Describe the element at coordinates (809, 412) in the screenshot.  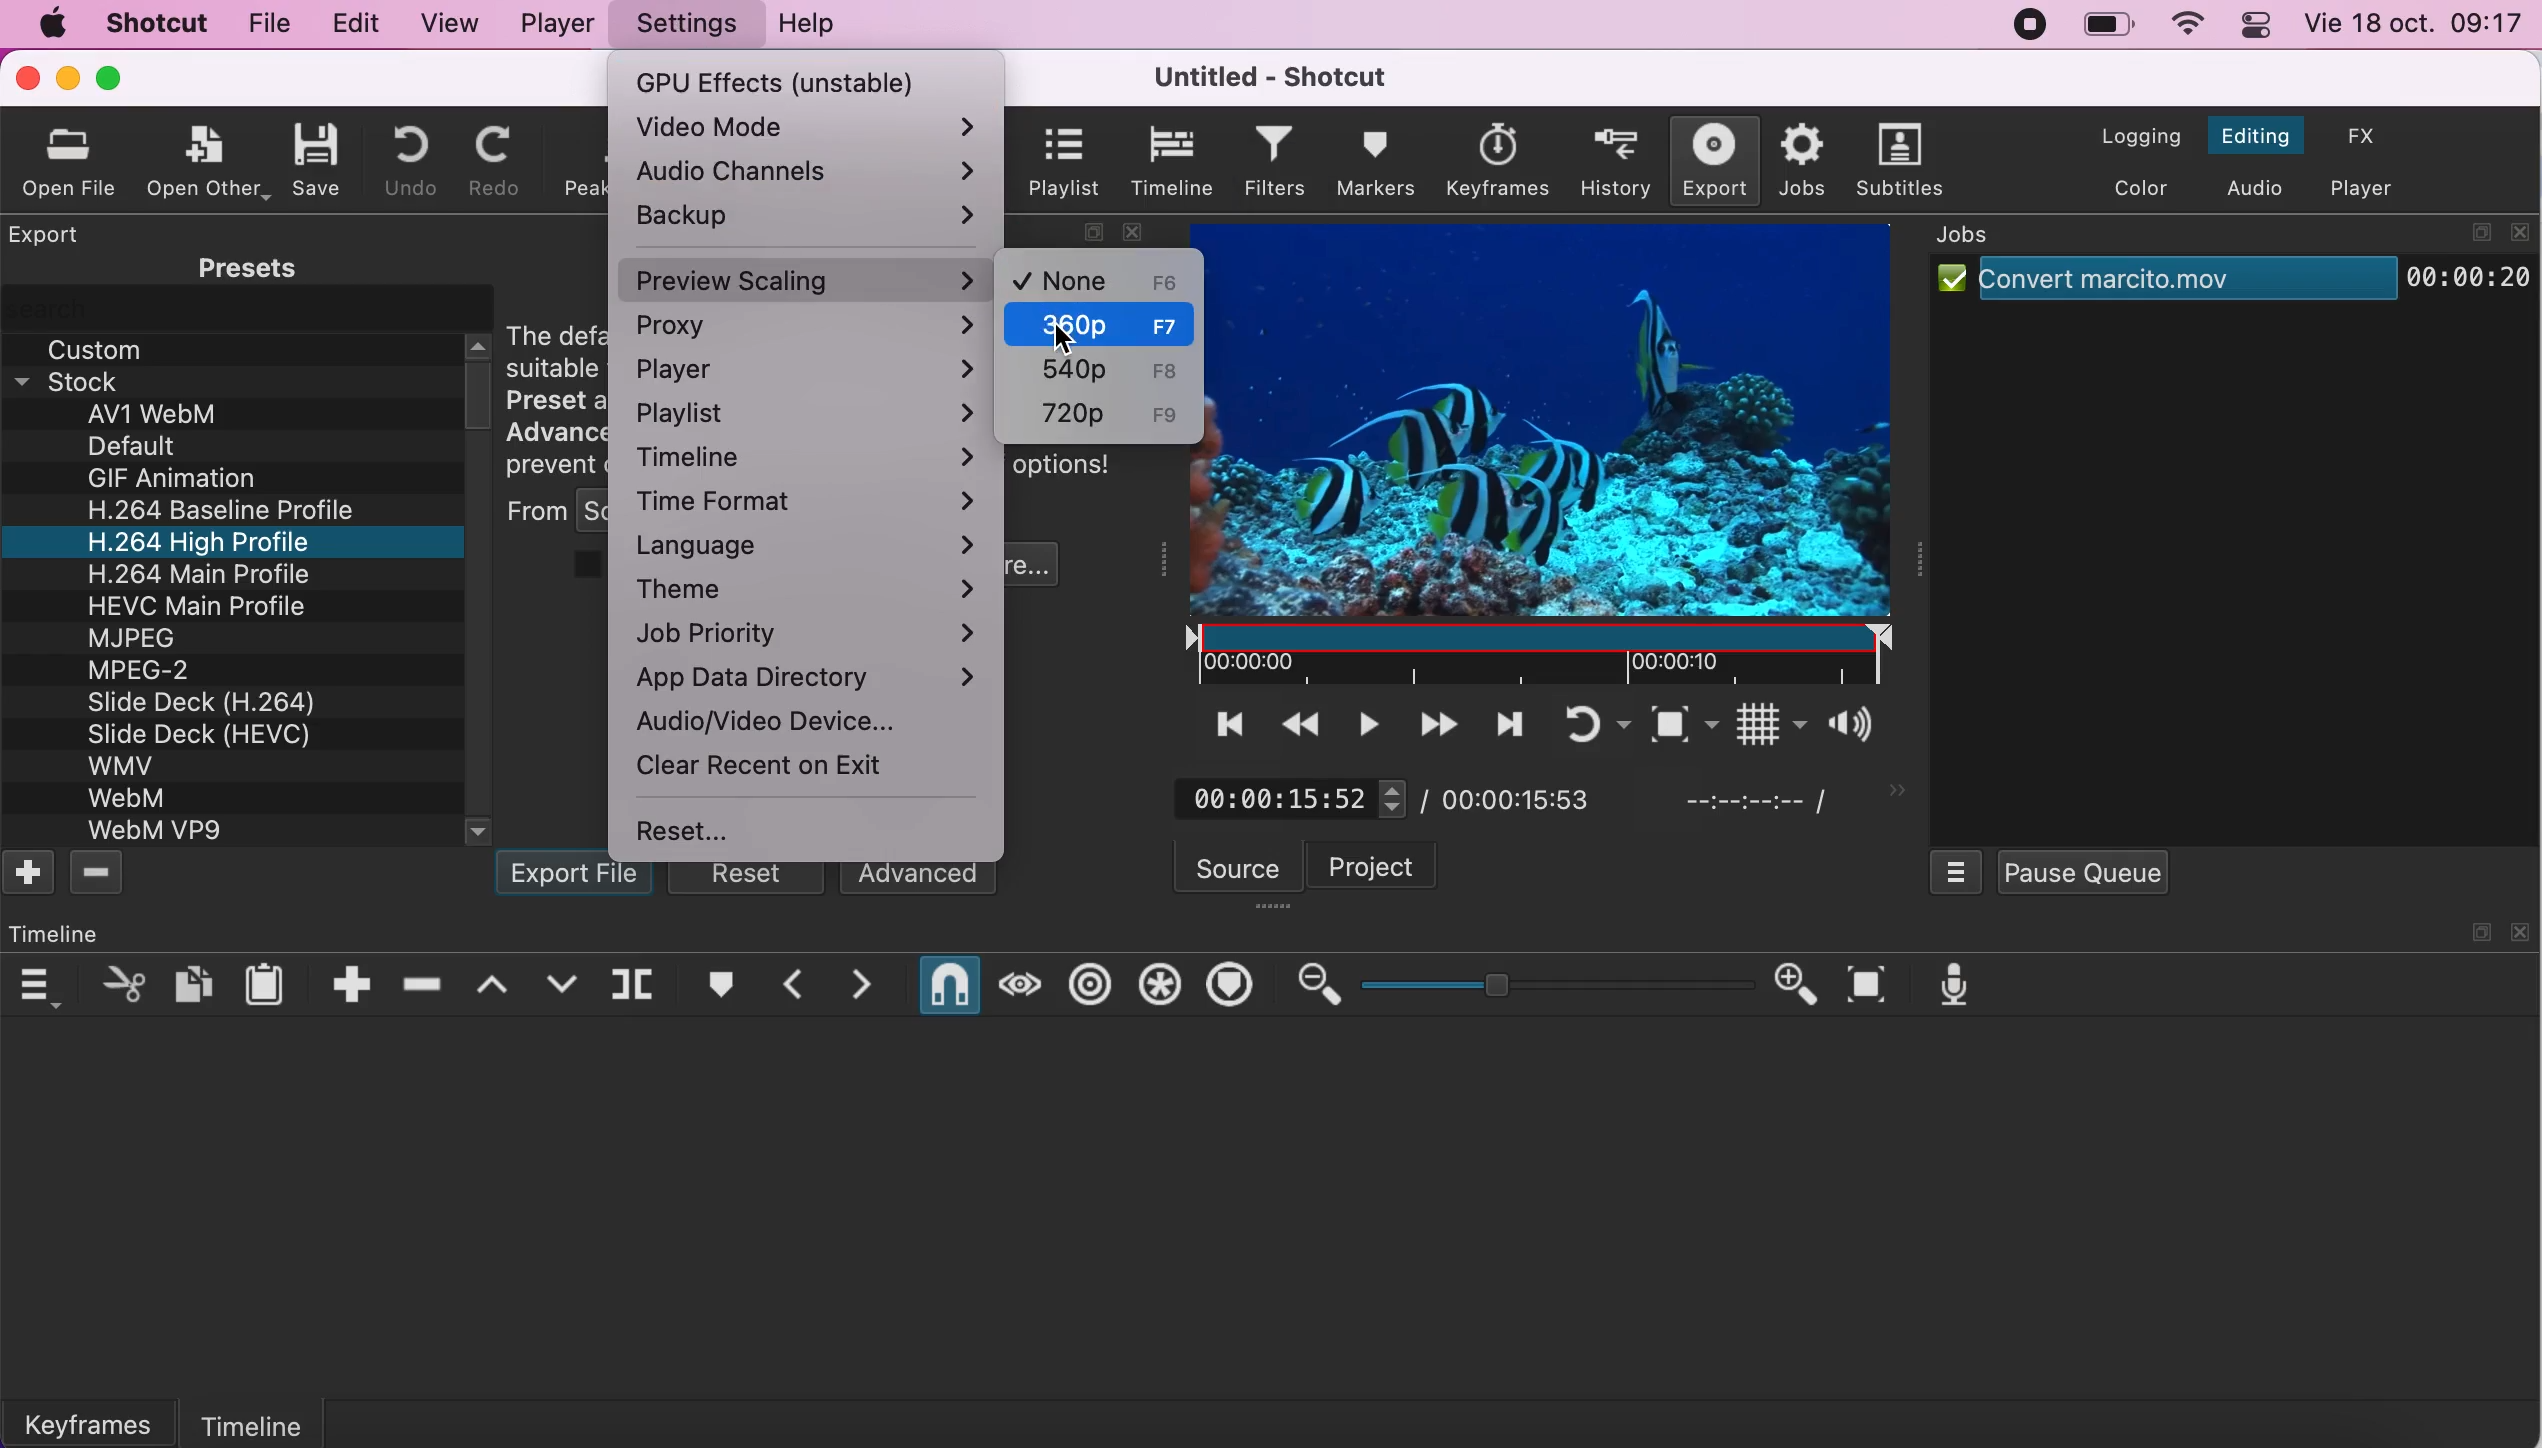
I see `playlist` at that location.